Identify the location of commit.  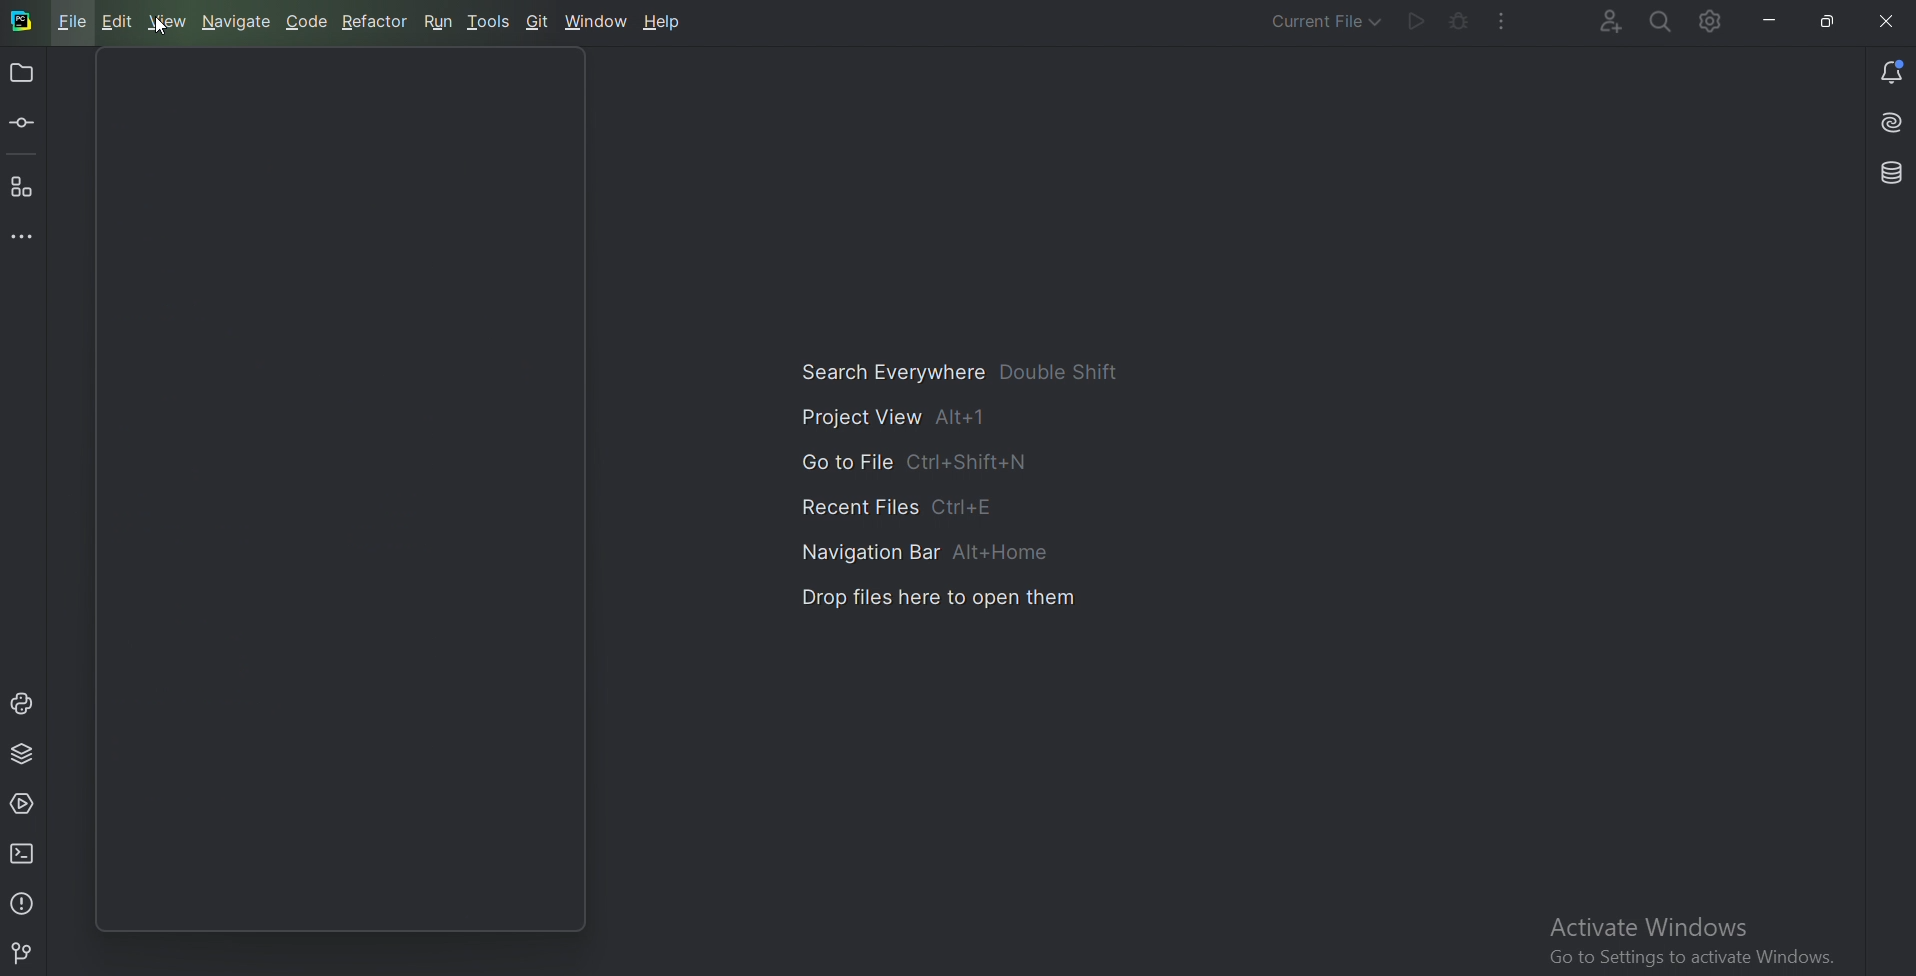
(27, 123).